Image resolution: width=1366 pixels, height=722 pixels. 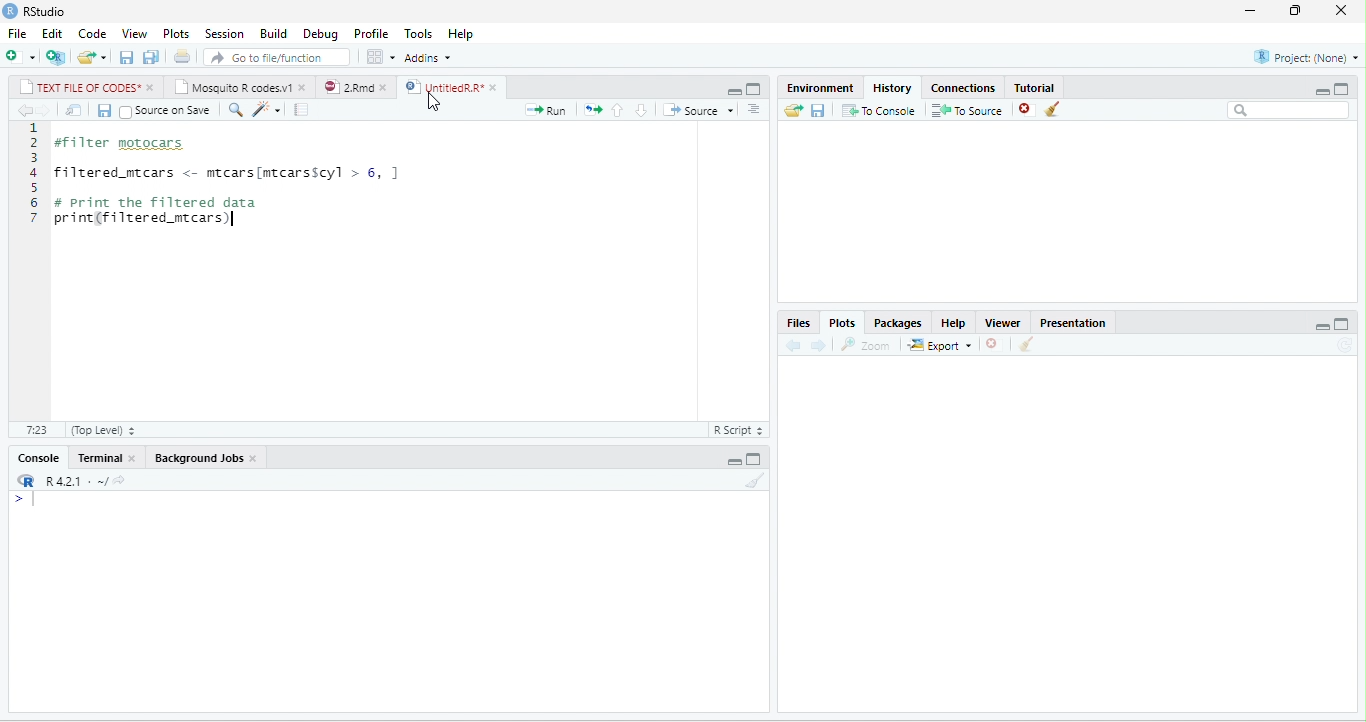 What do you see at coordinates (1321, 91) in the screenshot?
I see `minimize` at bounding box center [1321, 91].